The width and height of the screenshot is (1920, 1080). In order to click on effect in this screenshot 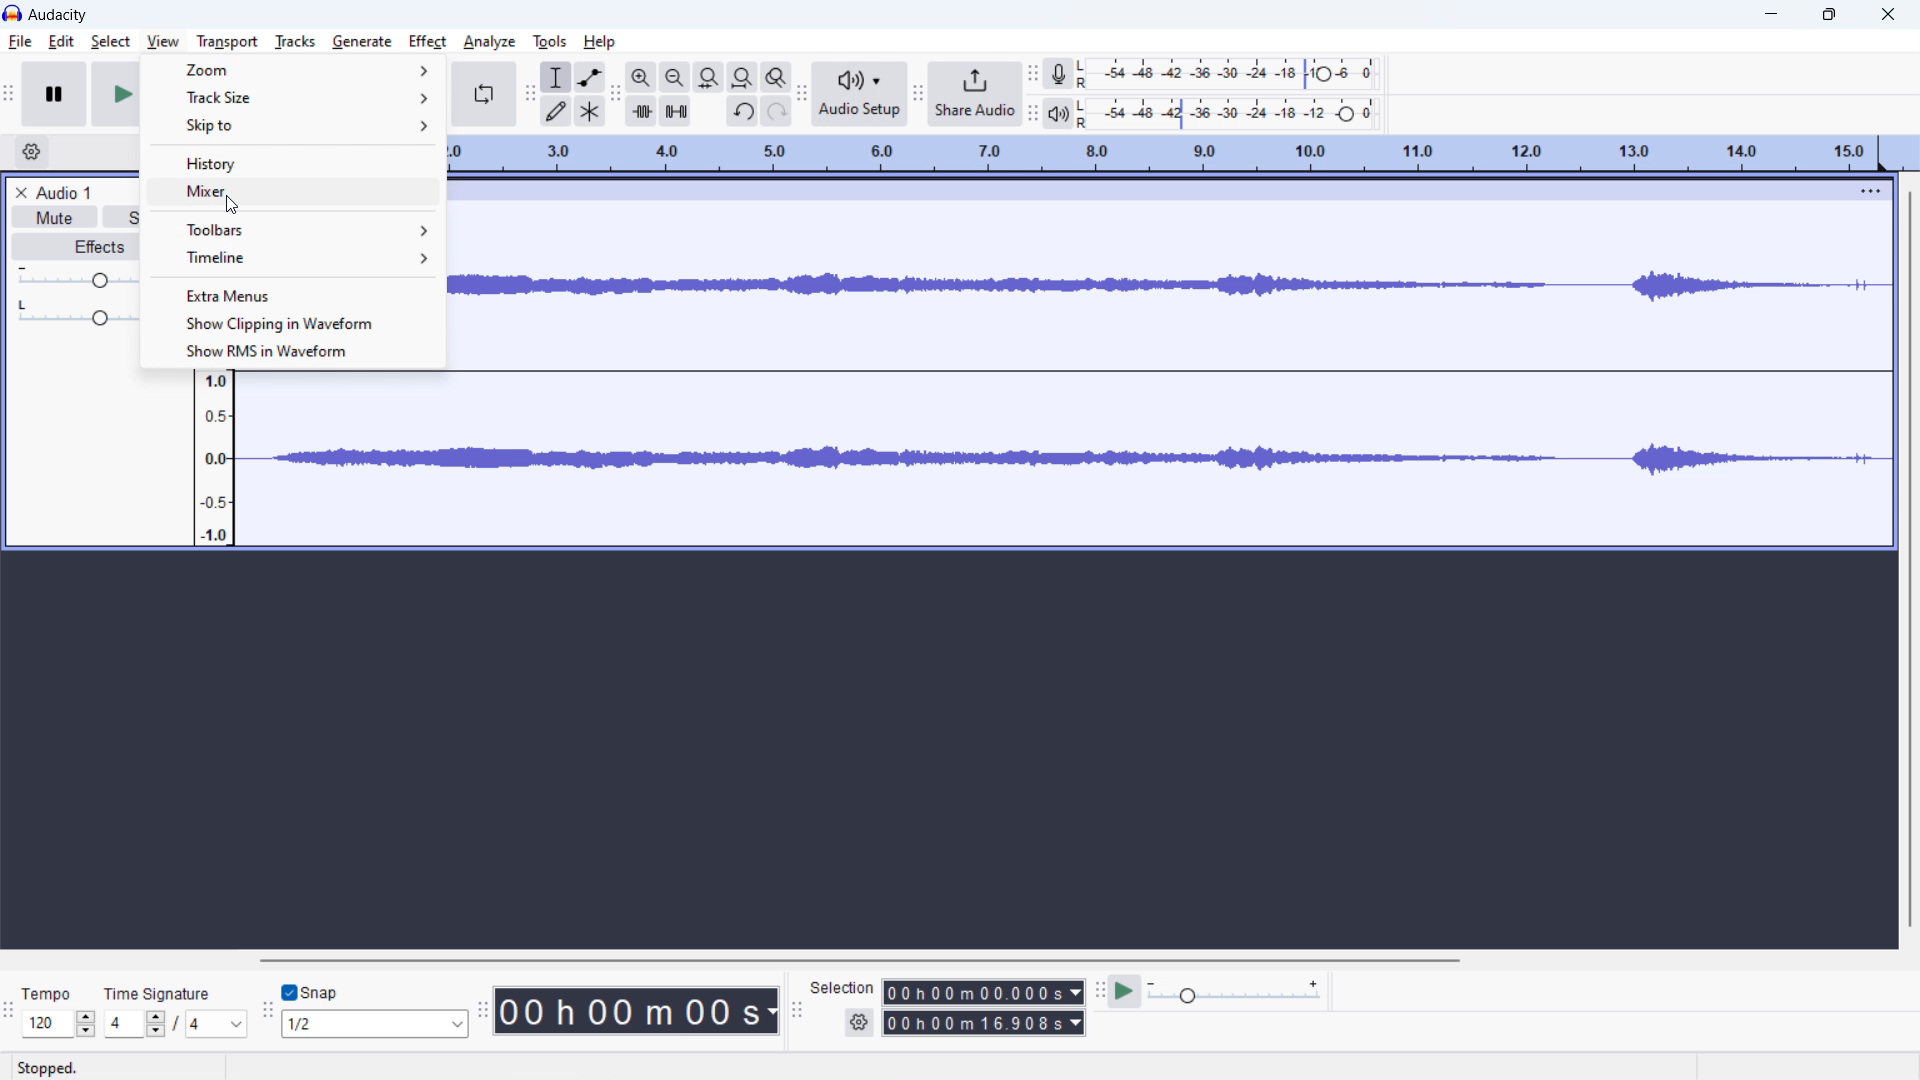, I will do `click(427, 41)`.